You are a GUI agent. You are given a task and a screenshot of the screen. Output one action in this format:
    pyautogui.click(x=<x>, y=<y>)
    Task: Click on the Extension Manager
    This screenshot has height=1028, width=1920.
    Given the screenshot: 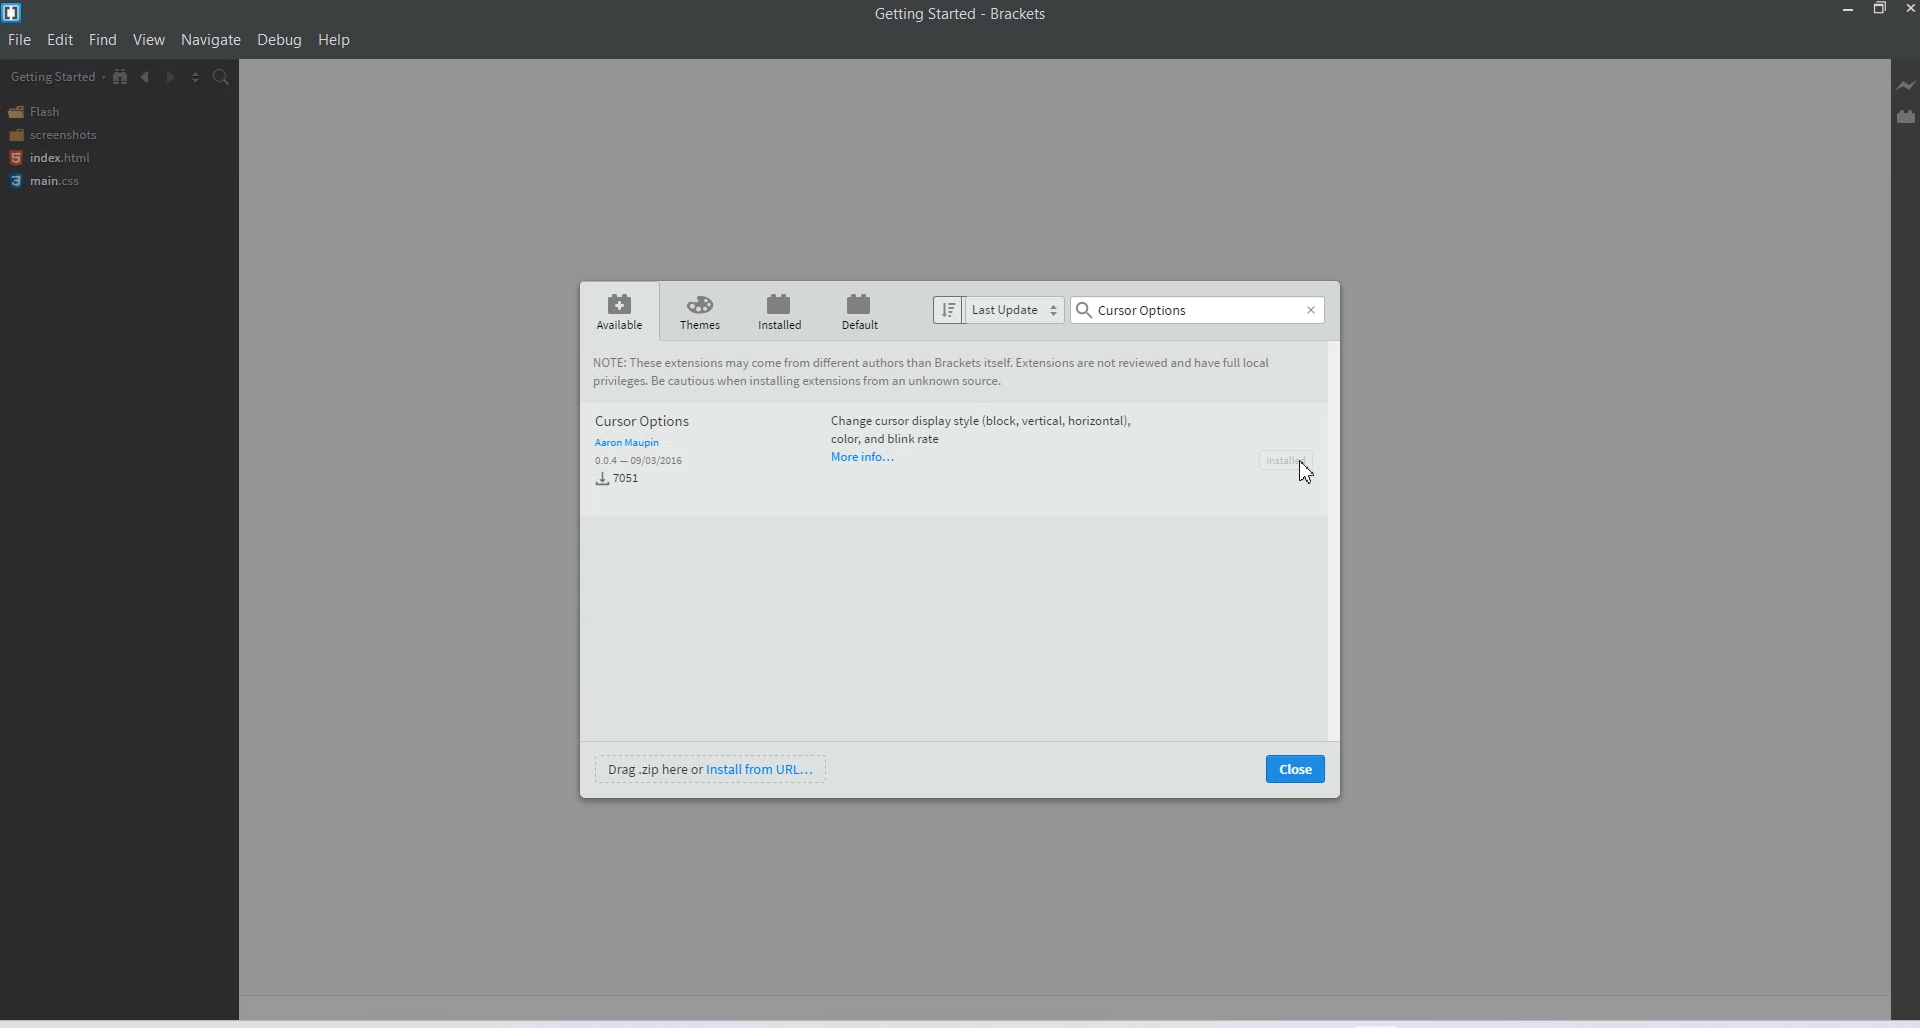 What is the action you would take?
    pyautogui.click(x=1907, y=116)
    